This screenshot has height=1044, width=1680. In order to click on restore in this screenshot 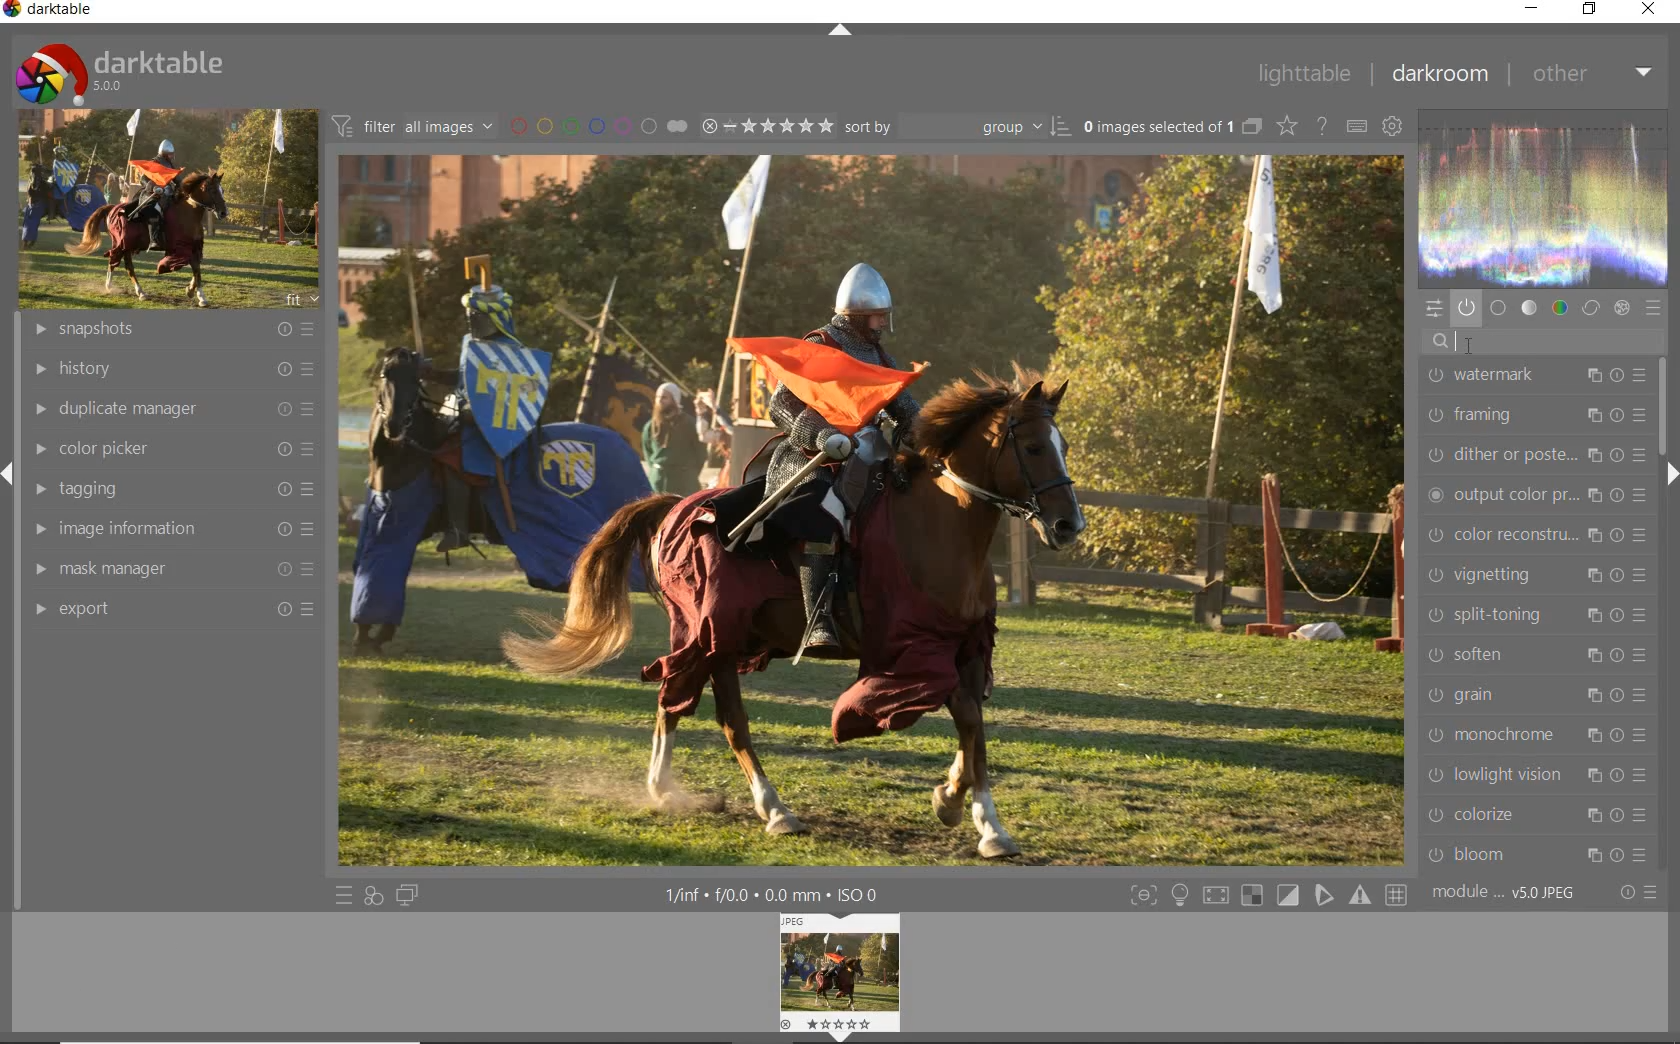, I will do `click(1590, 9)`.